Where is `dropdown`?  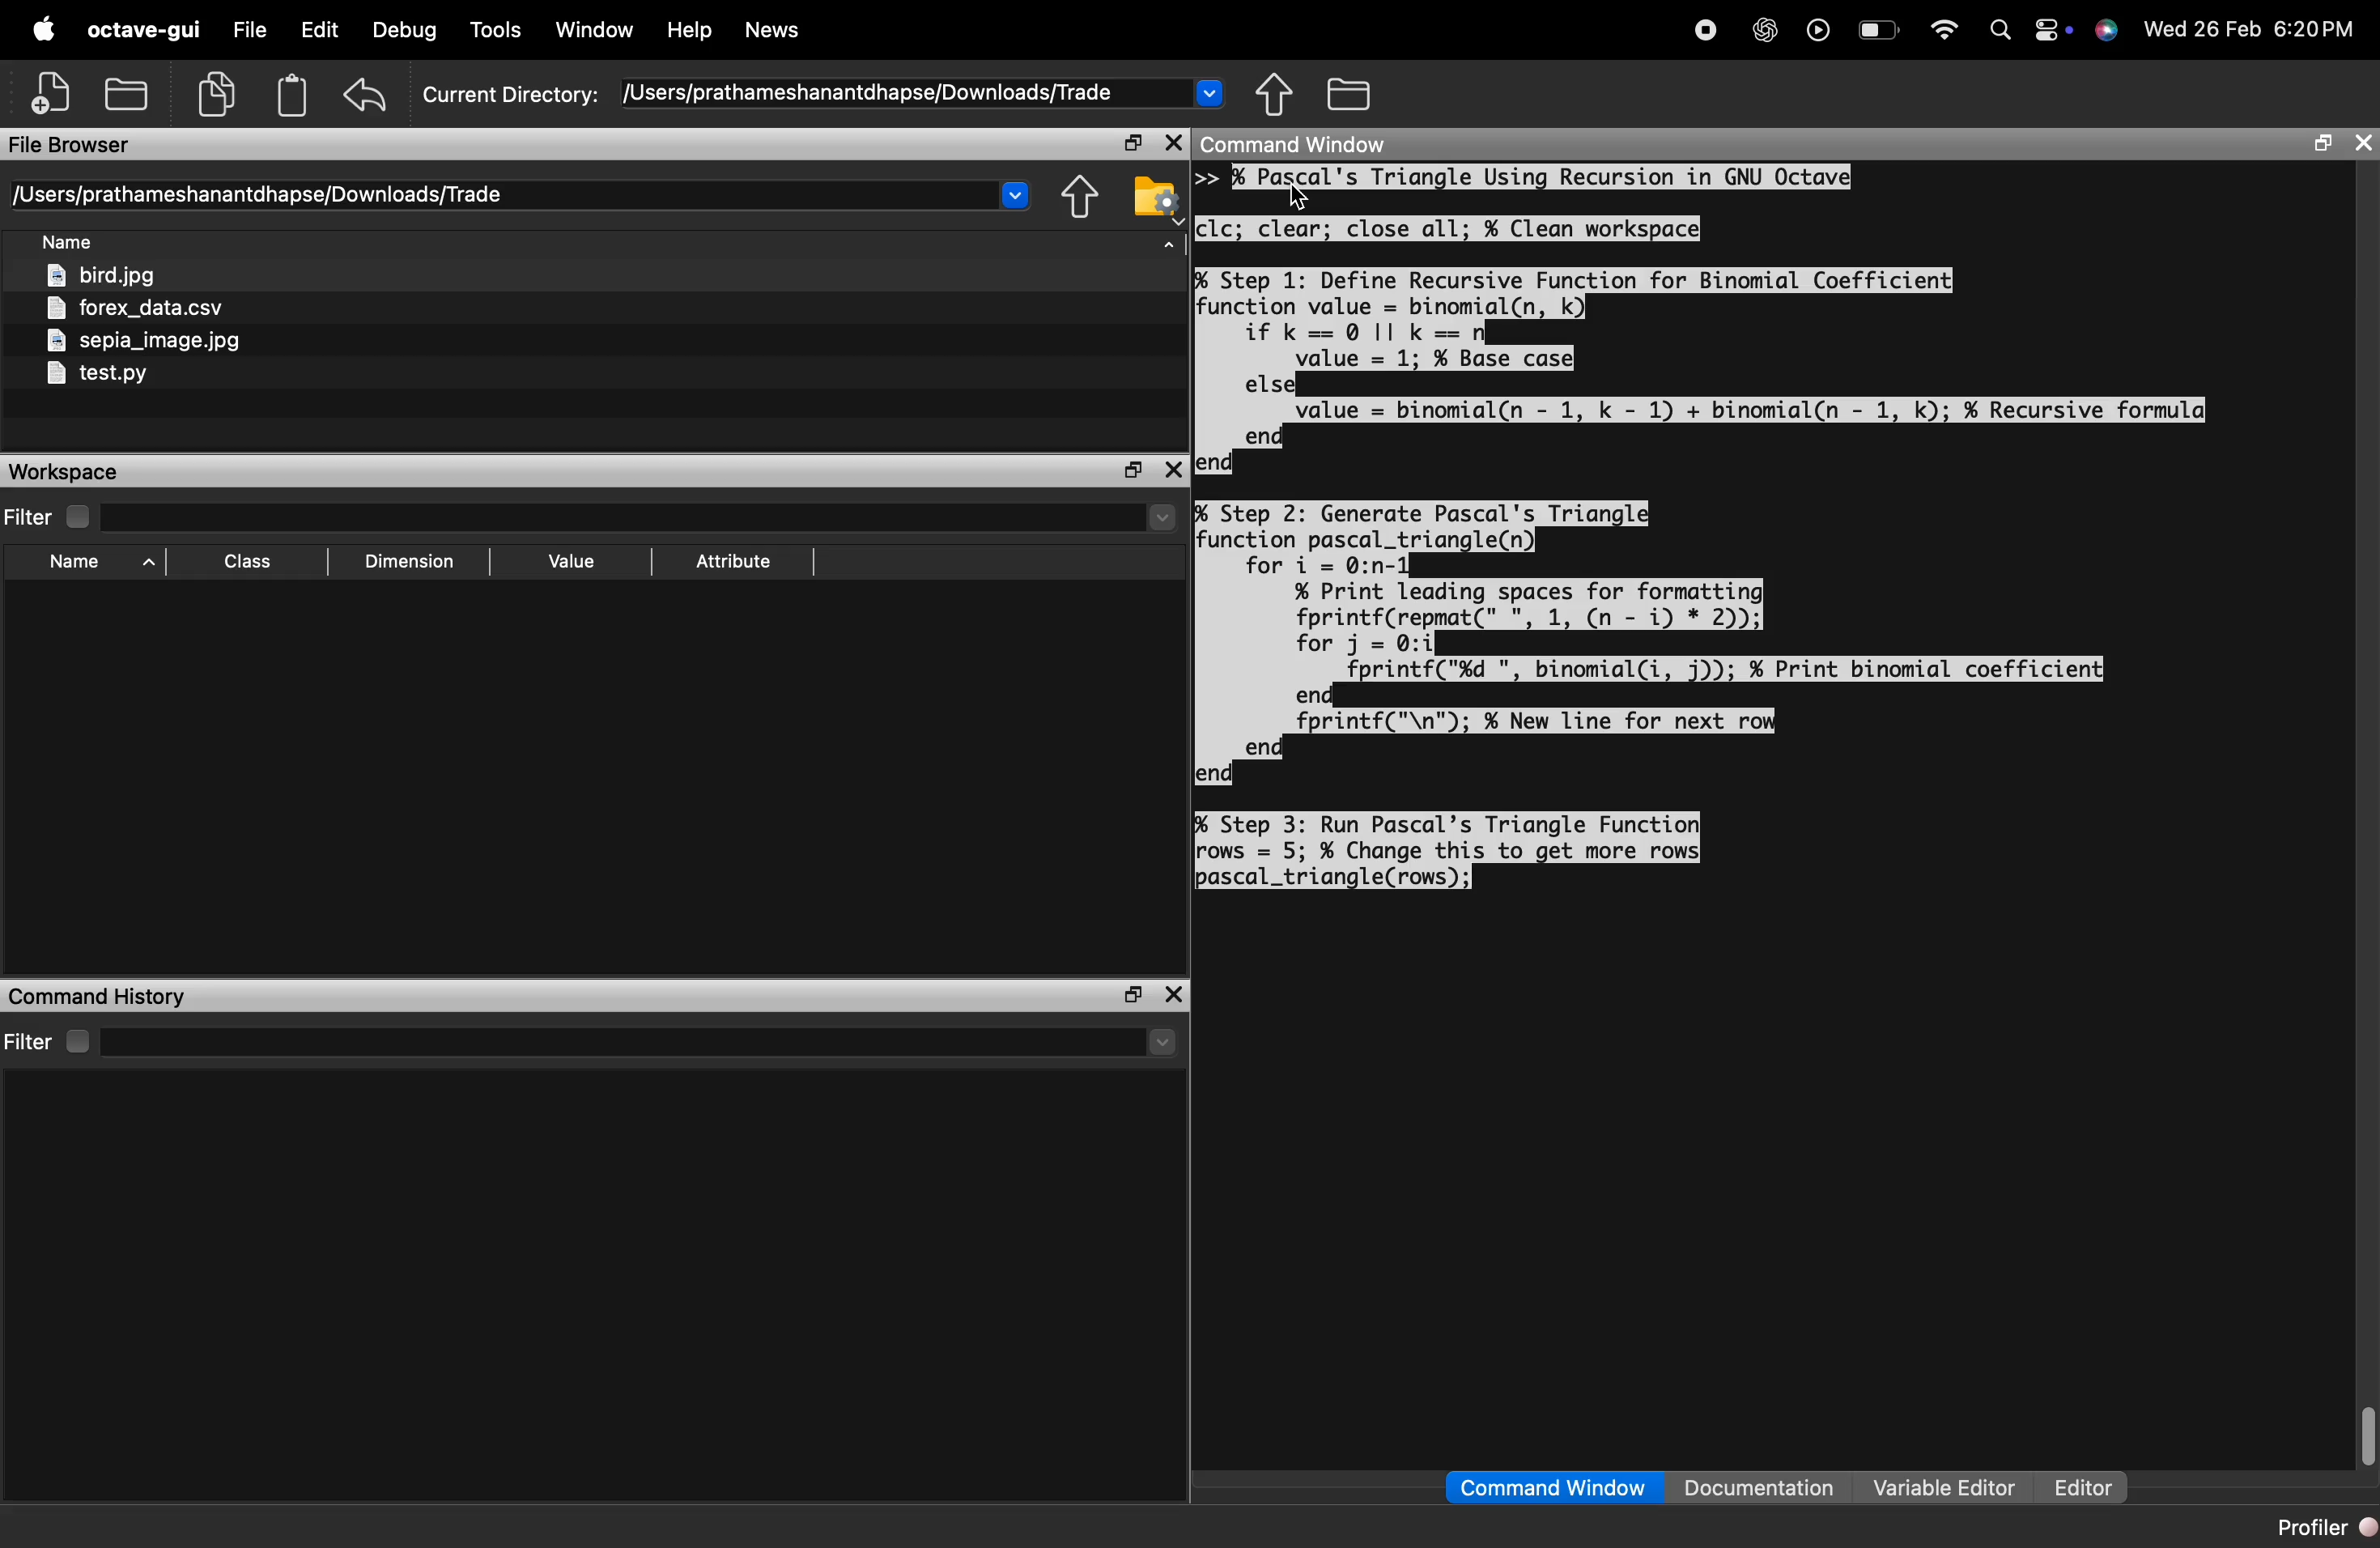
dropdown is located at coordinates (1163, 518).